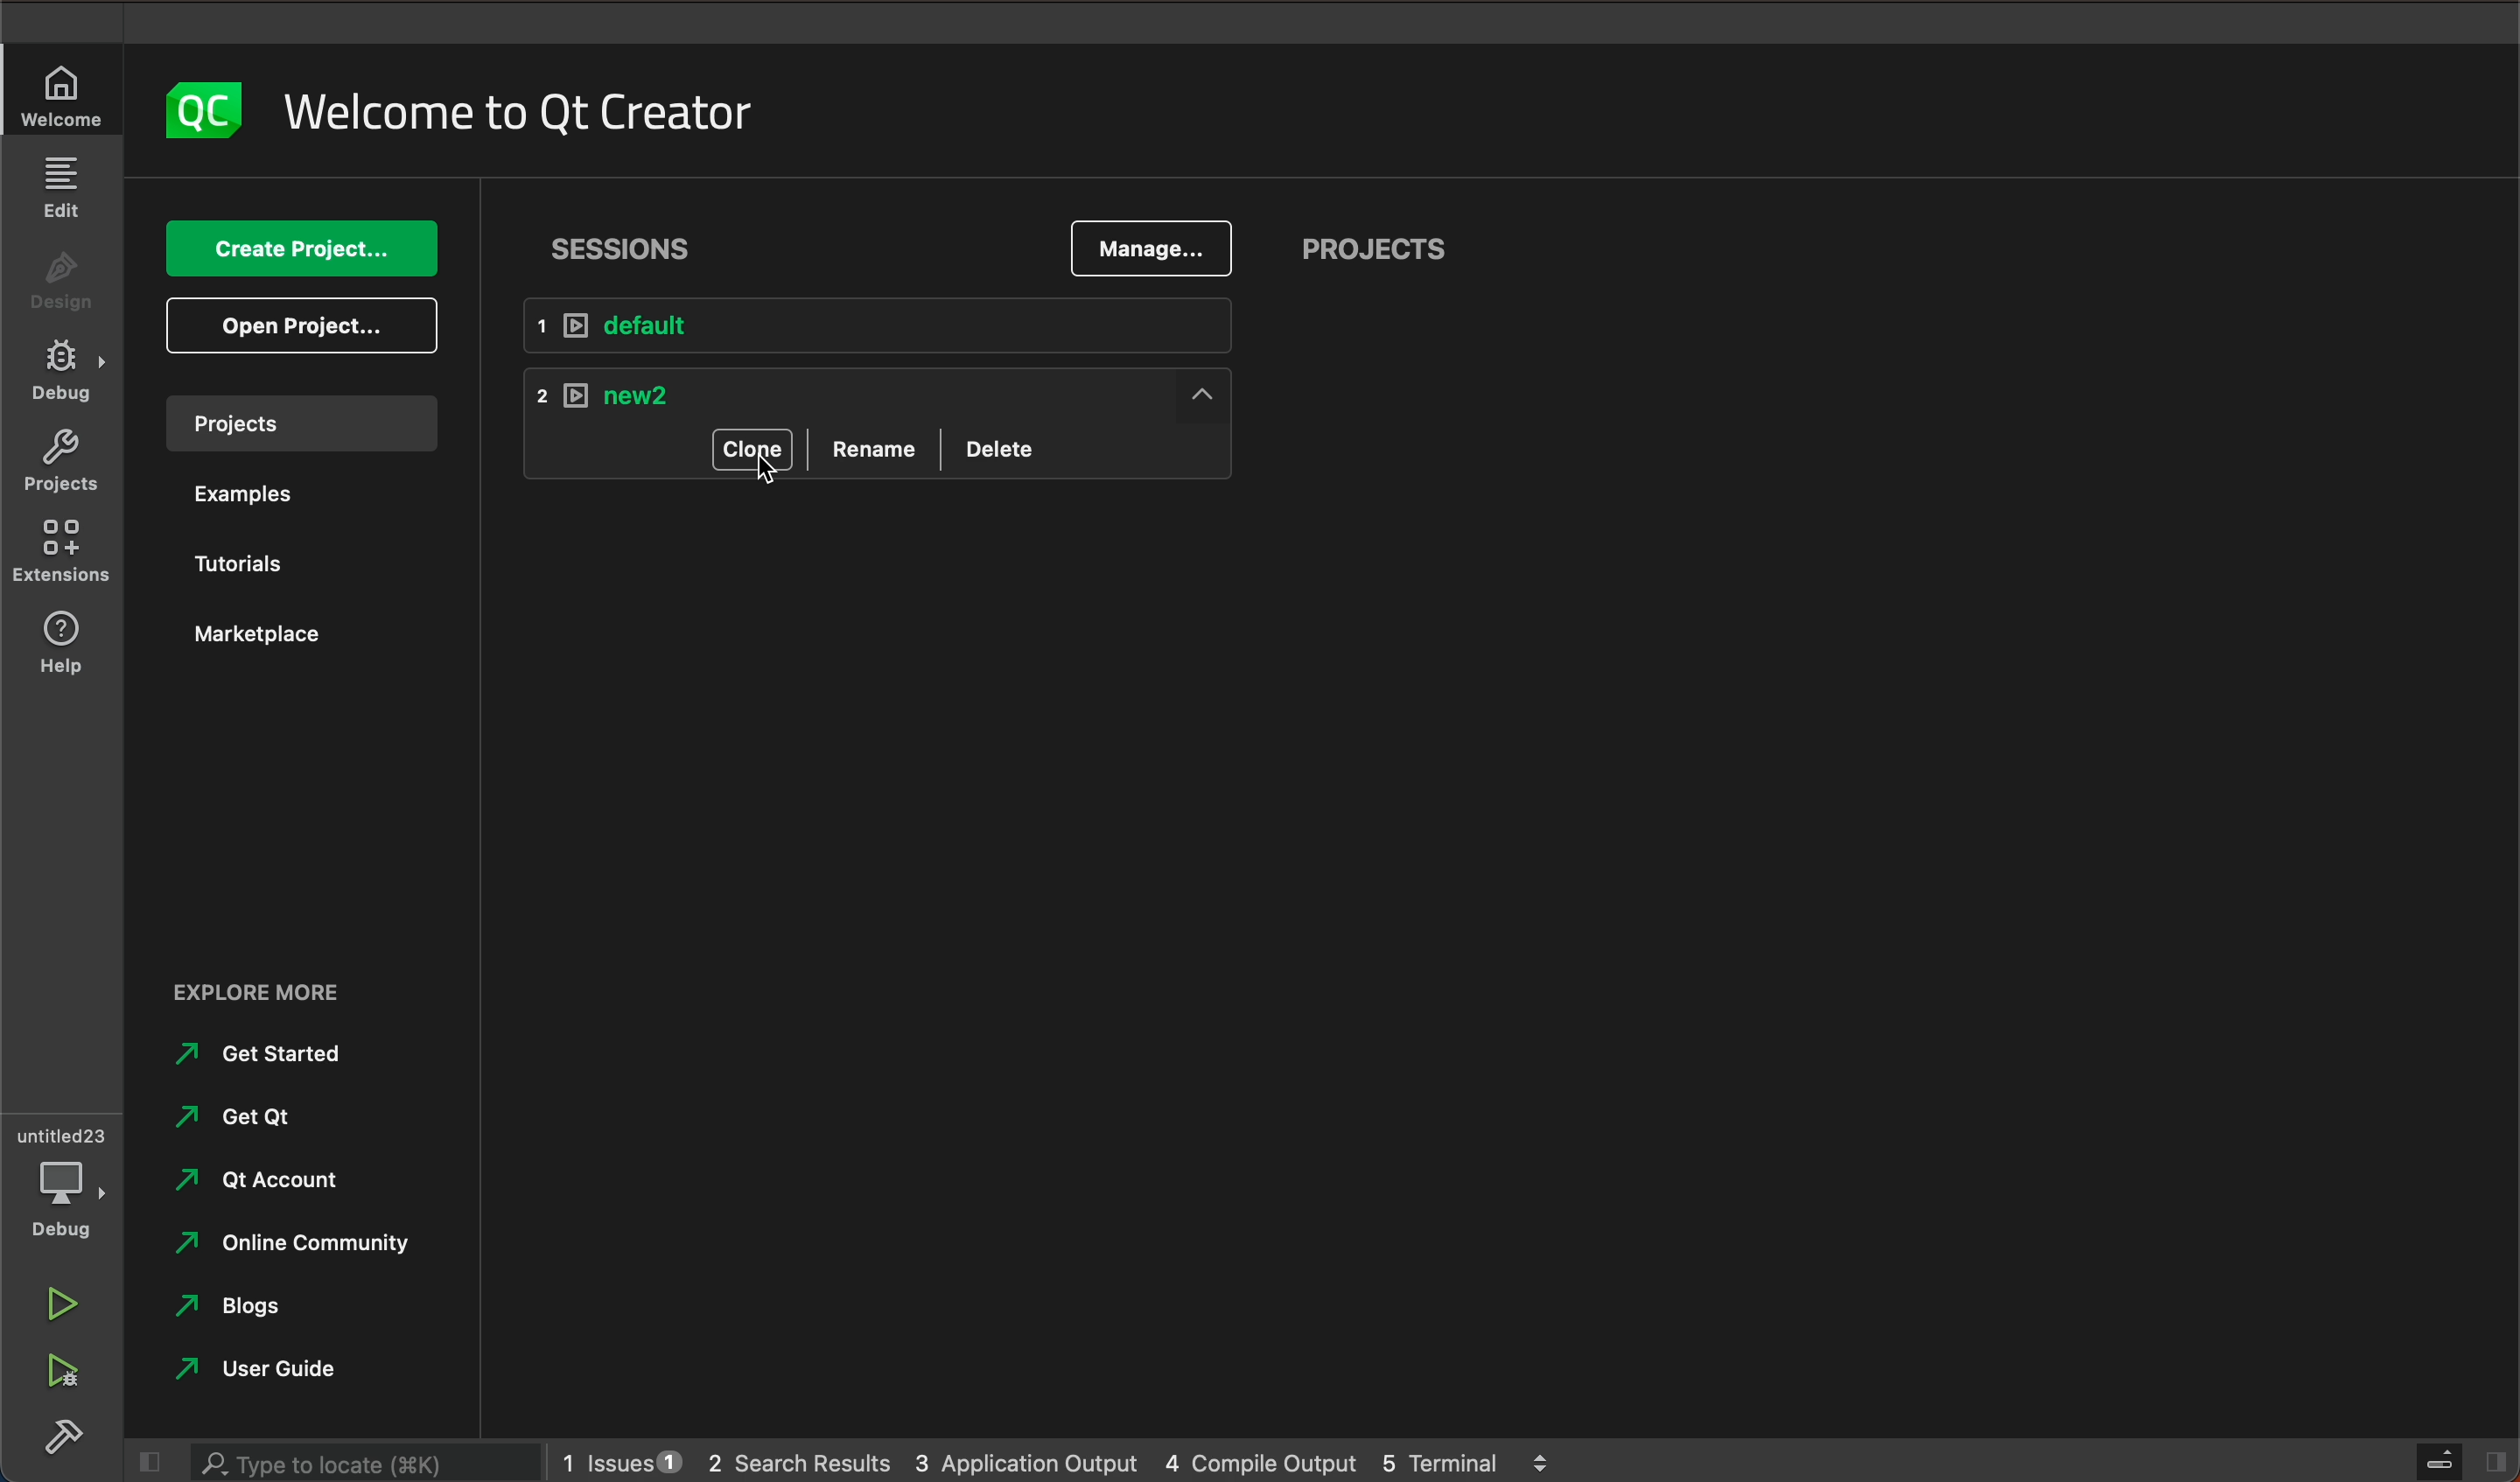 Image resolution: width=2520 pixels, height=1482 pixels. What do you see at coordinates (1152, 248) in the screenshot?
I see `mange ` at bounding box center [1152, 248].